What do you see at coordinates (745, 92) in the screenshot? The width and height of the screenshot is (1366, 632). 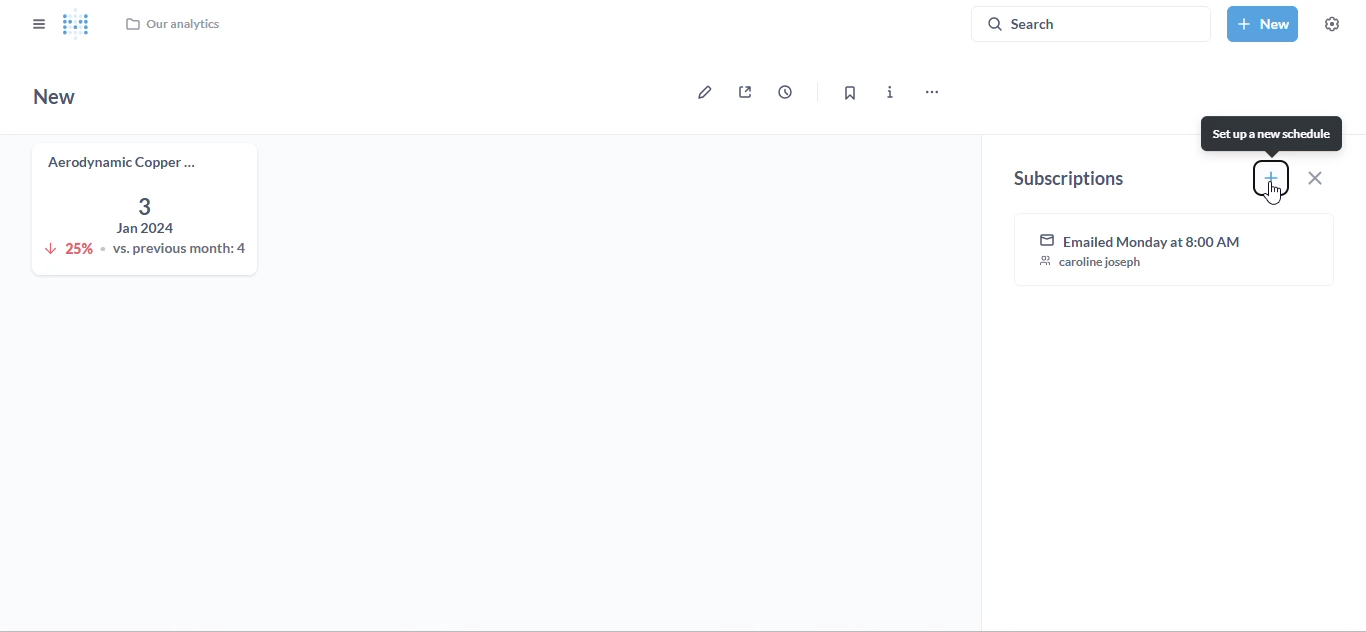 I see `sharing` at bounding box center [745, 92].